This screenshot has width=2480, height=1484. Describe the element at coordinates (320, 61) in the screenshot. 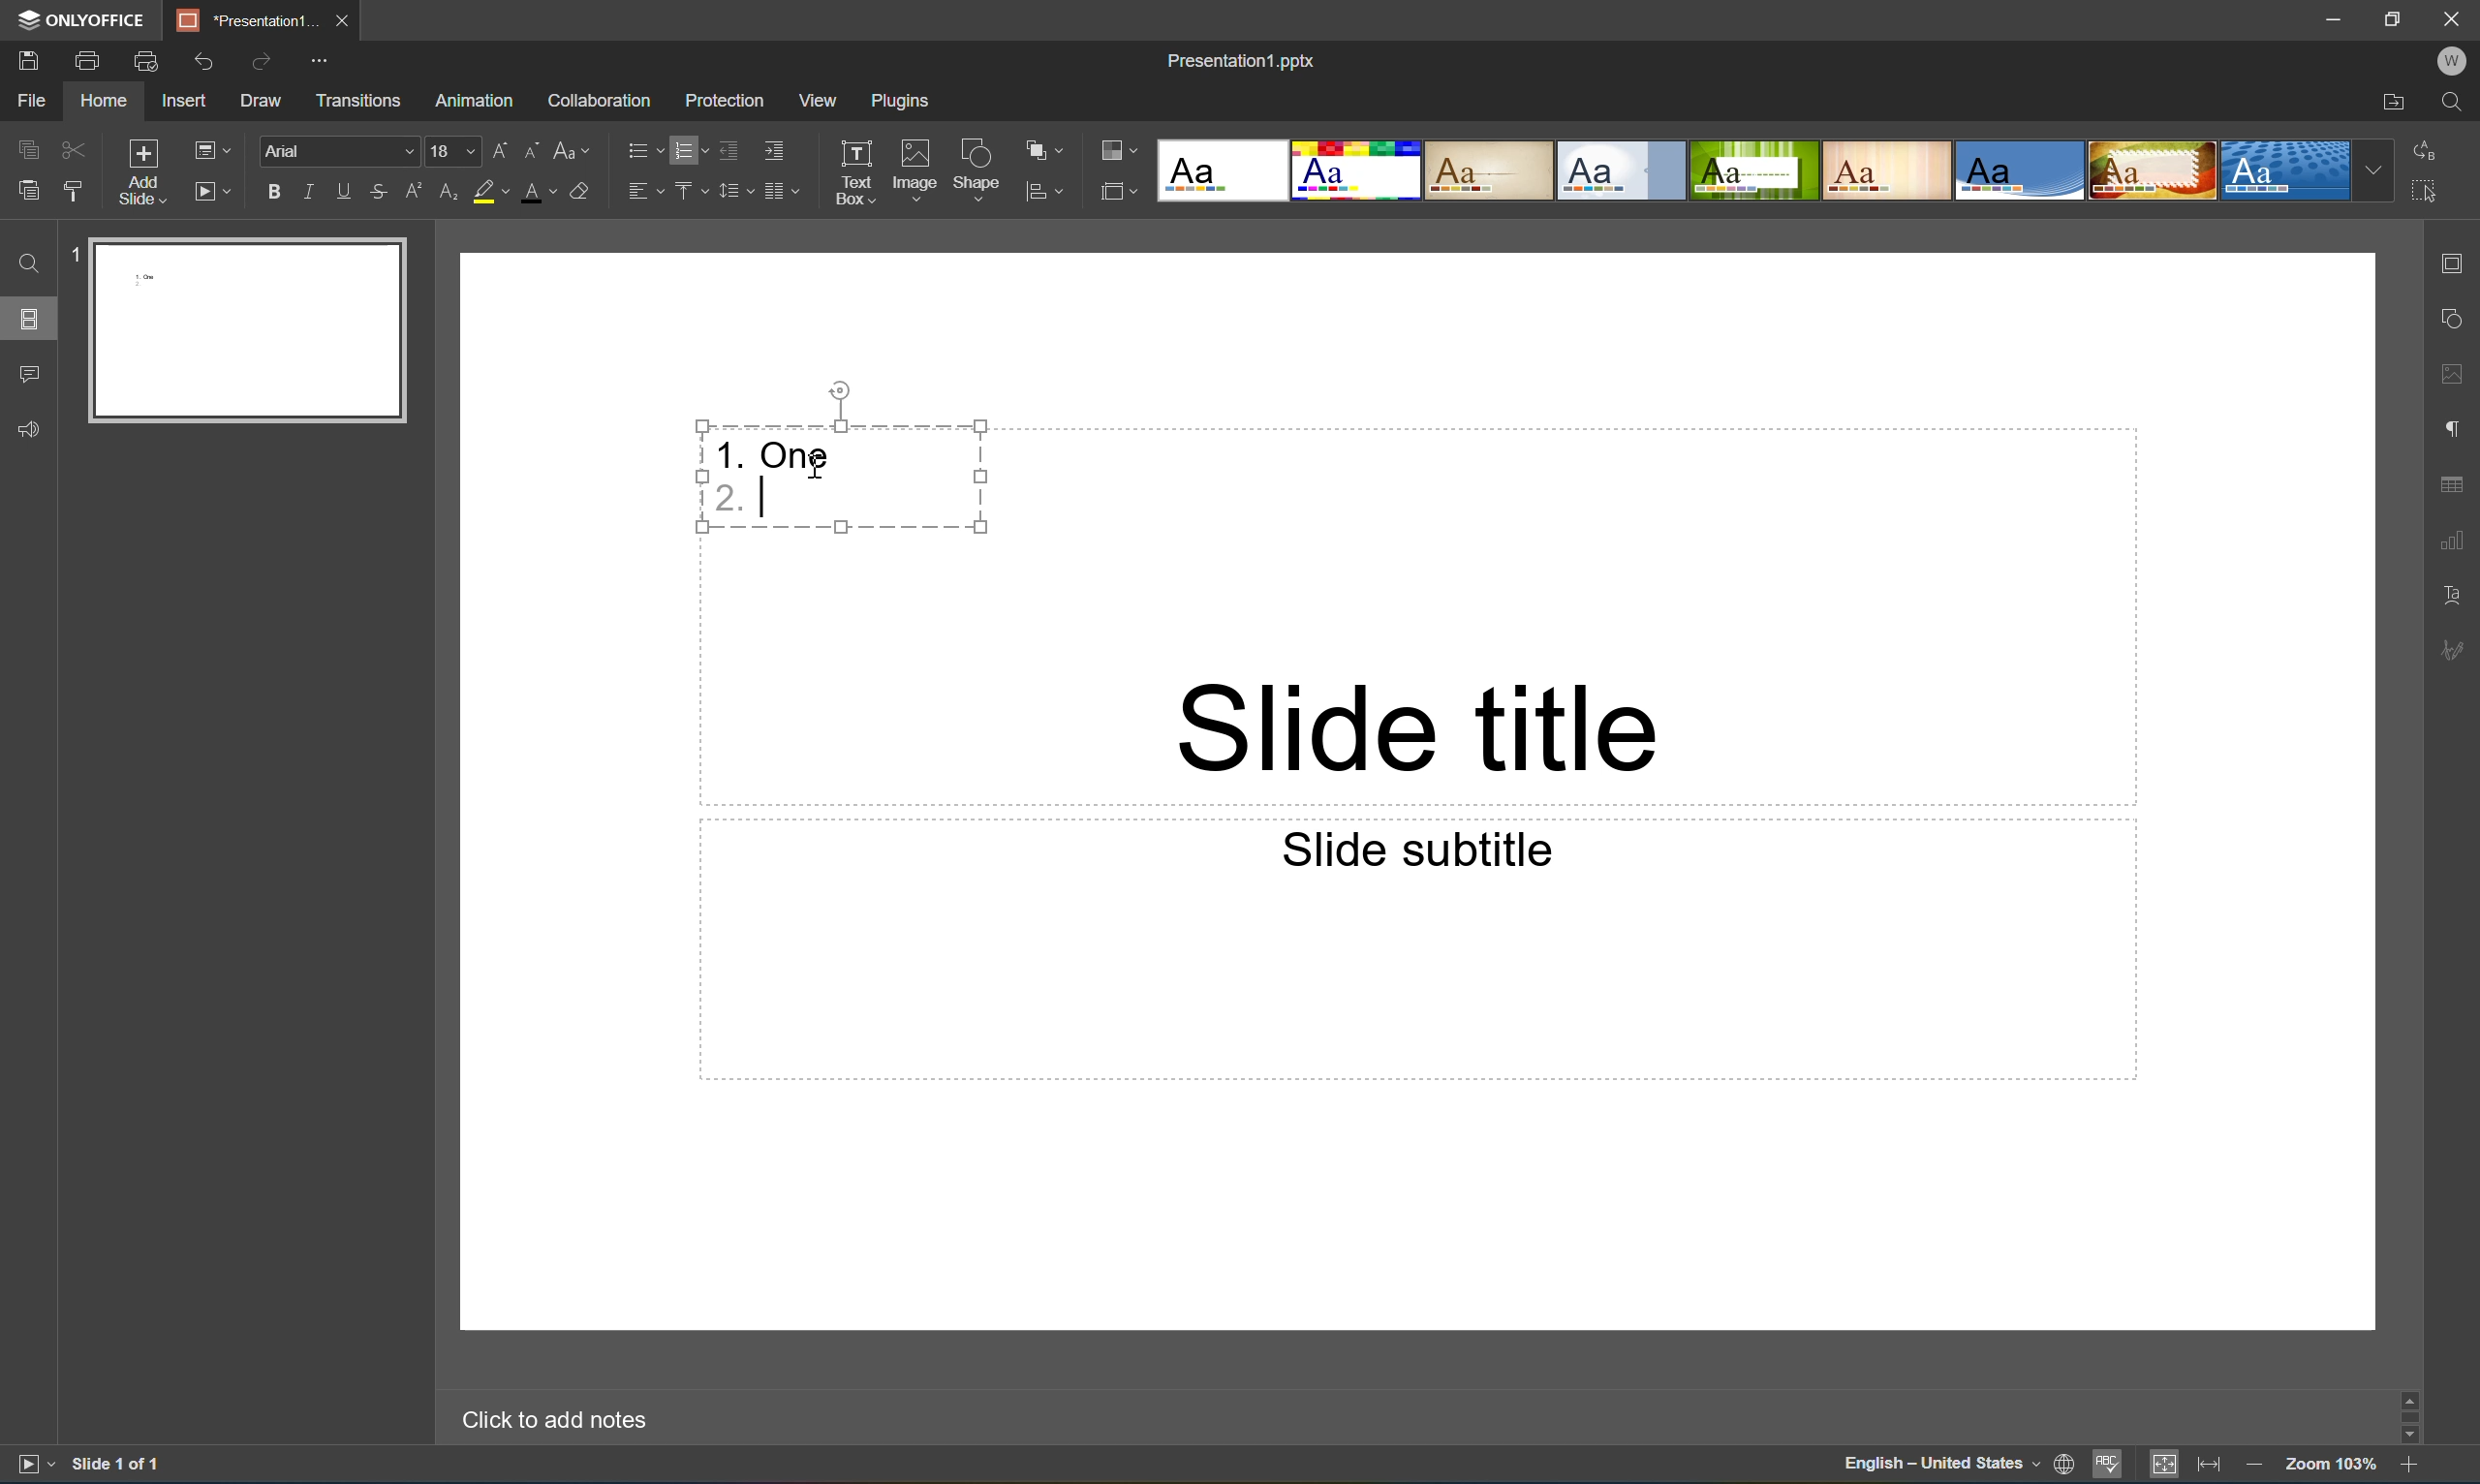

I see `Customize Quick Access Toolbar` at that location.